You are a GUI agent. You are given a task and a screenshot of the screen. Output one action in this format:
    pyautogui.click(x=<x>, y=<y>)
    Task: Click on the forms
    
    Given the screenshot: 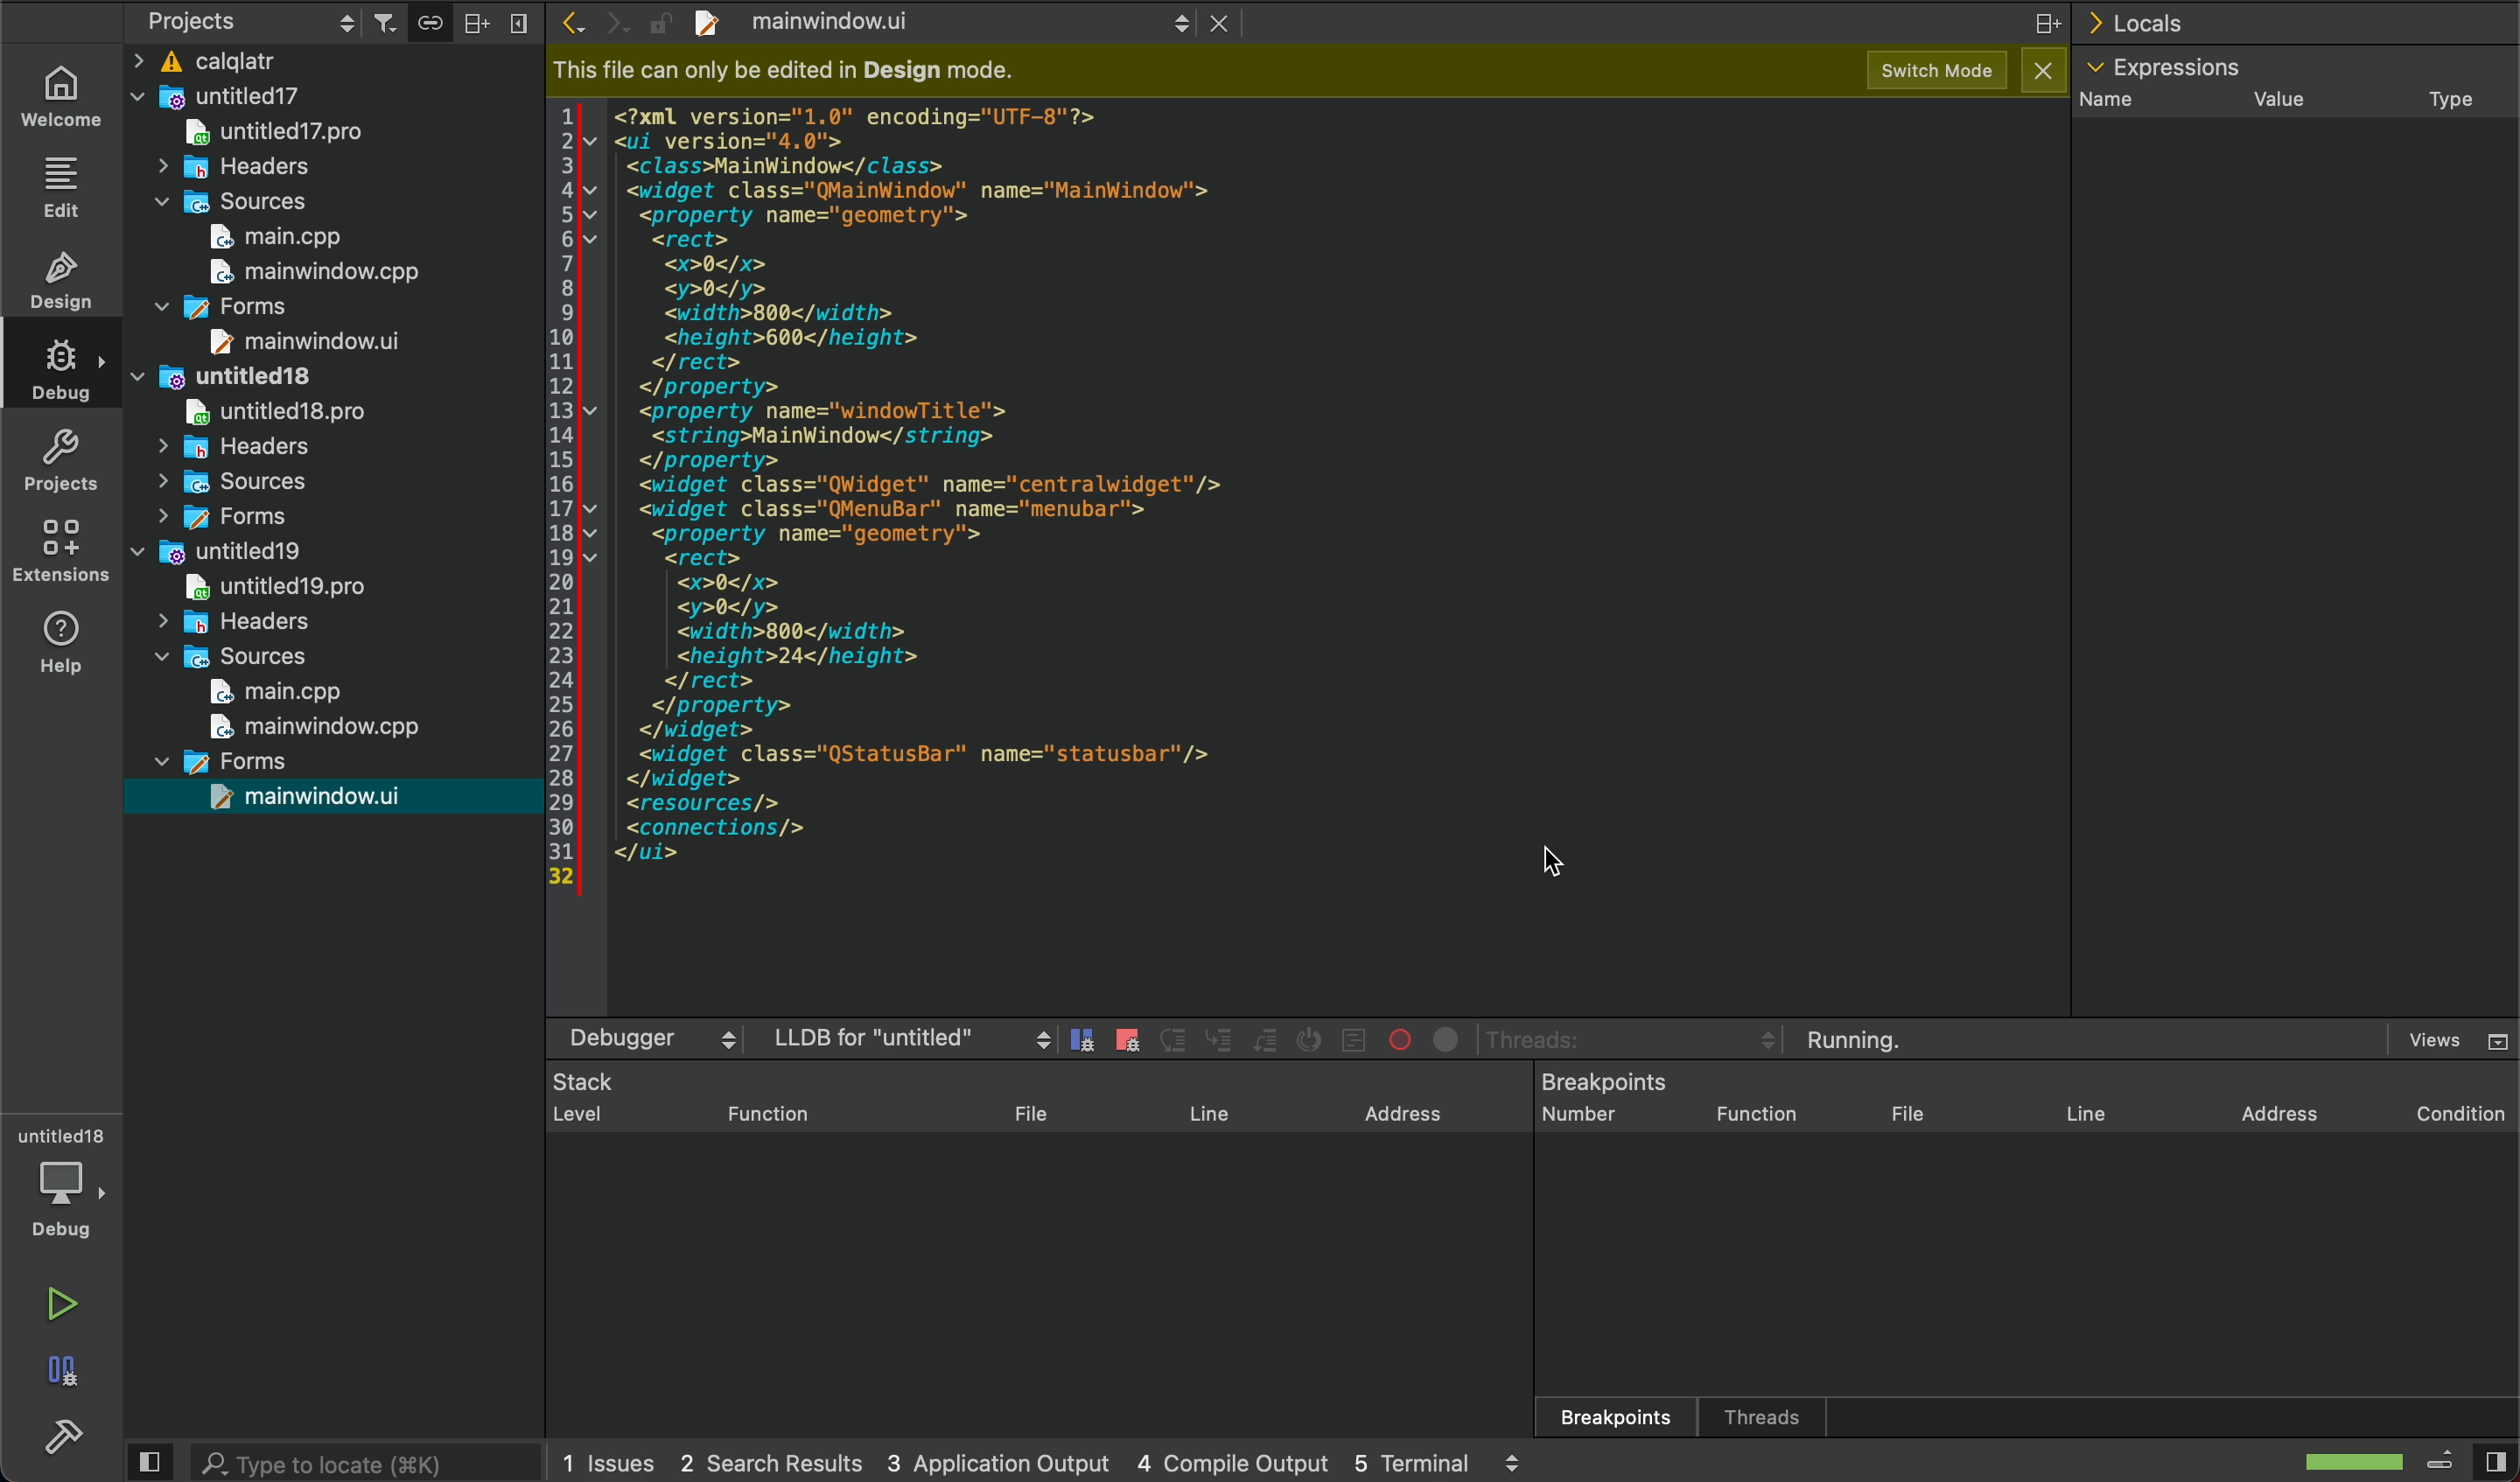 What is the action you would take?
    pyautogui.click(x=241, y=307)
    